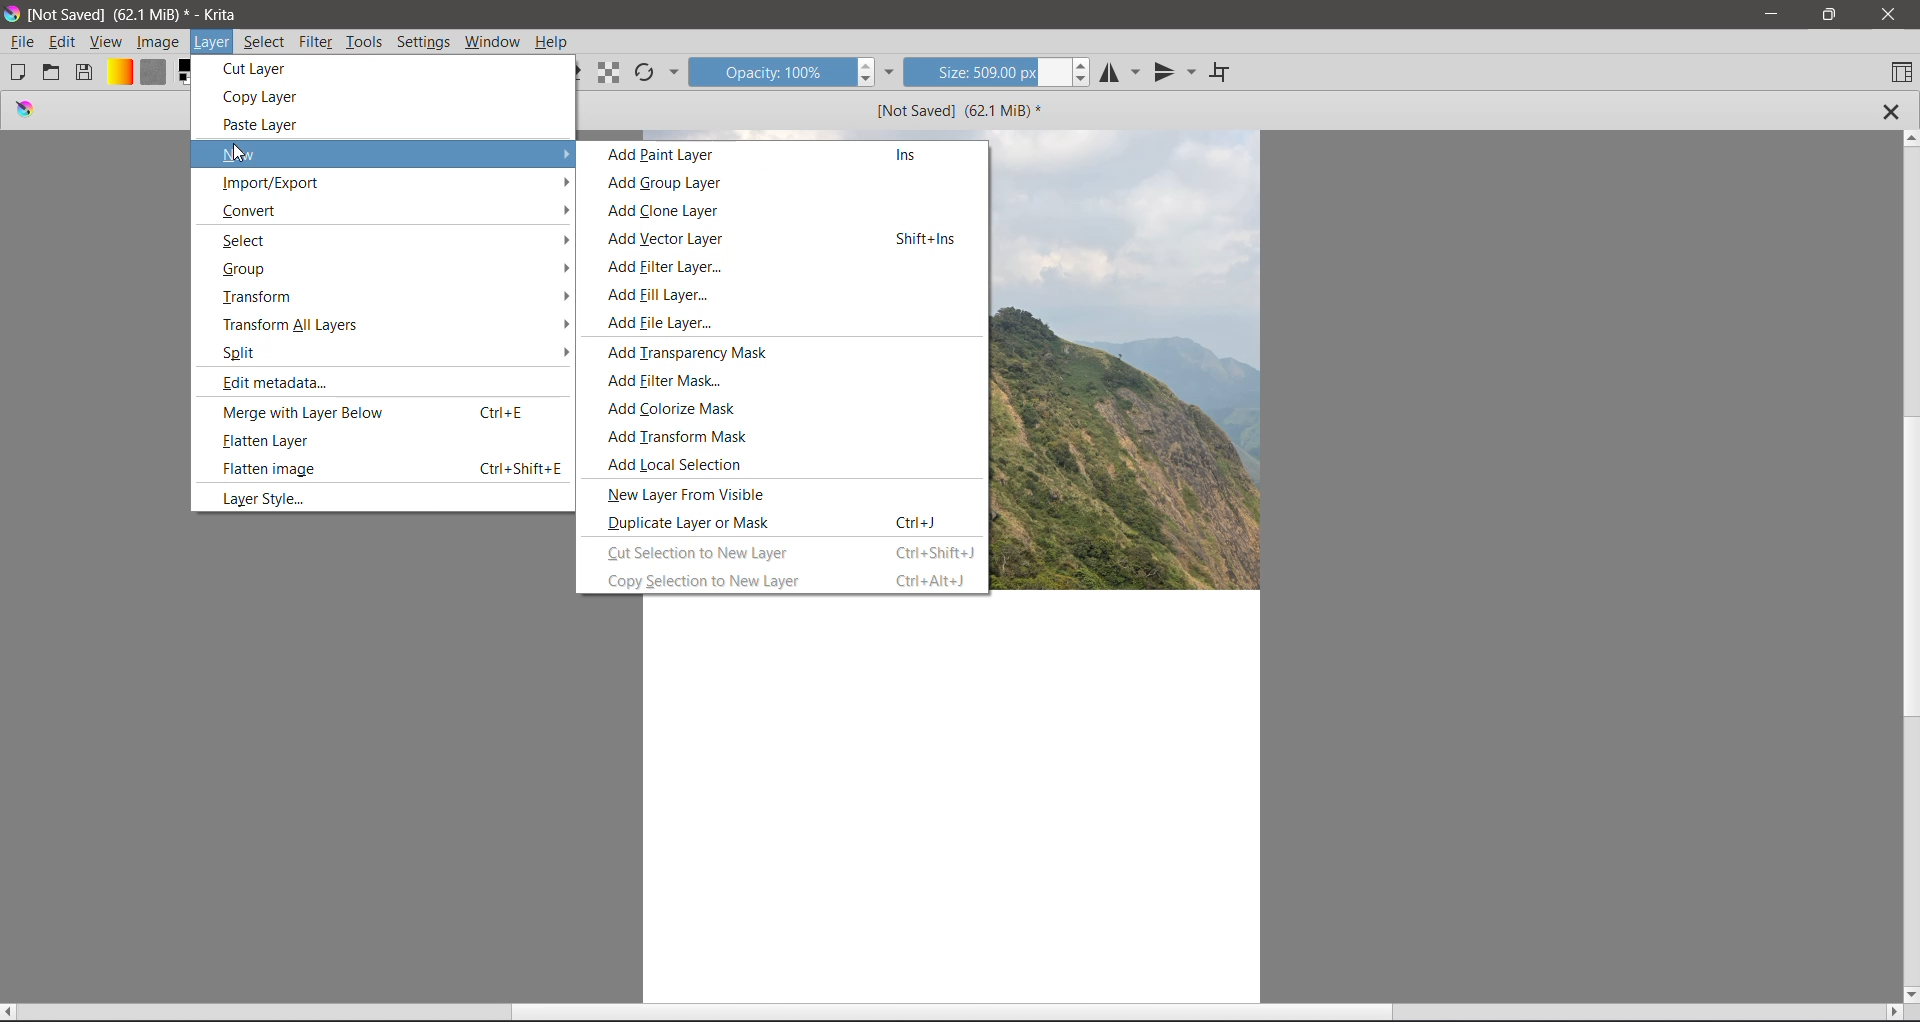 Image resolution: width=1920 pixels, height=1022 pixels. Describe the element at coordinates (699, 494) in the screenshot. I see `New Layer From Visible` at that location.